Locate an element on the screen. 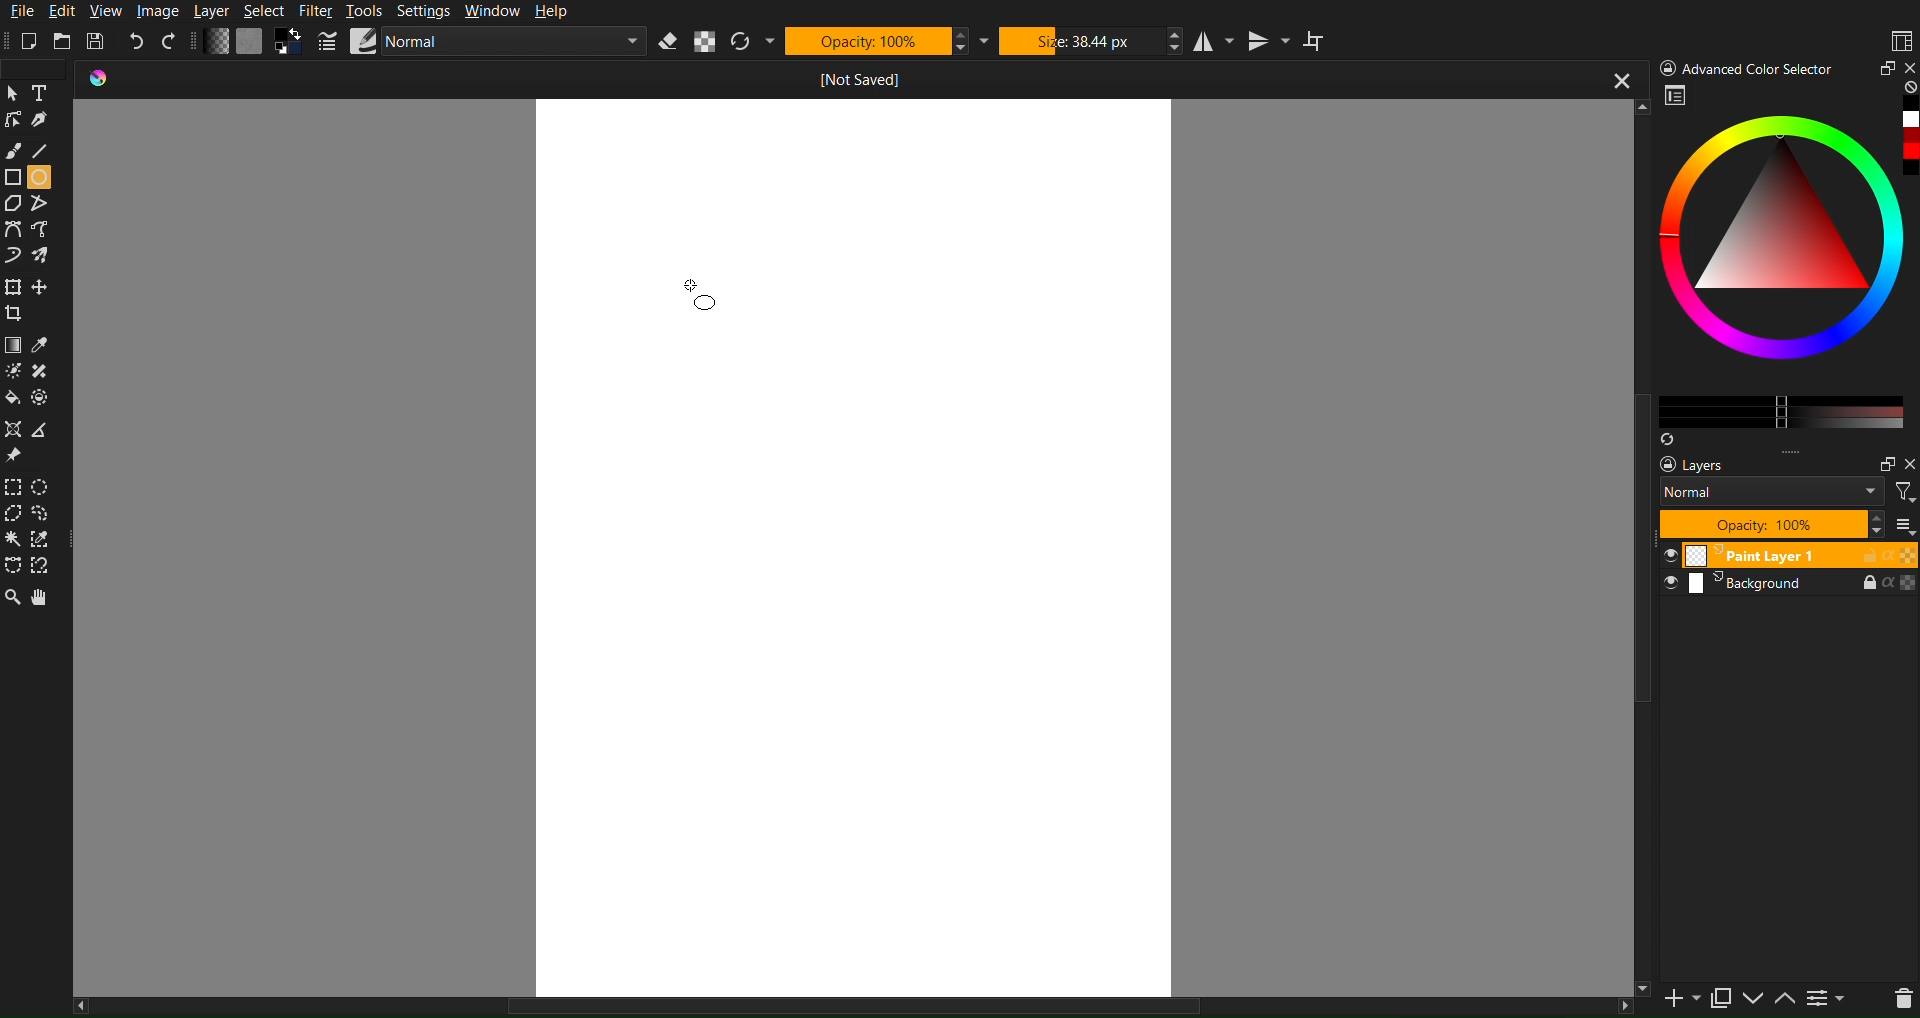  none is located at coordinates (1906, 88).